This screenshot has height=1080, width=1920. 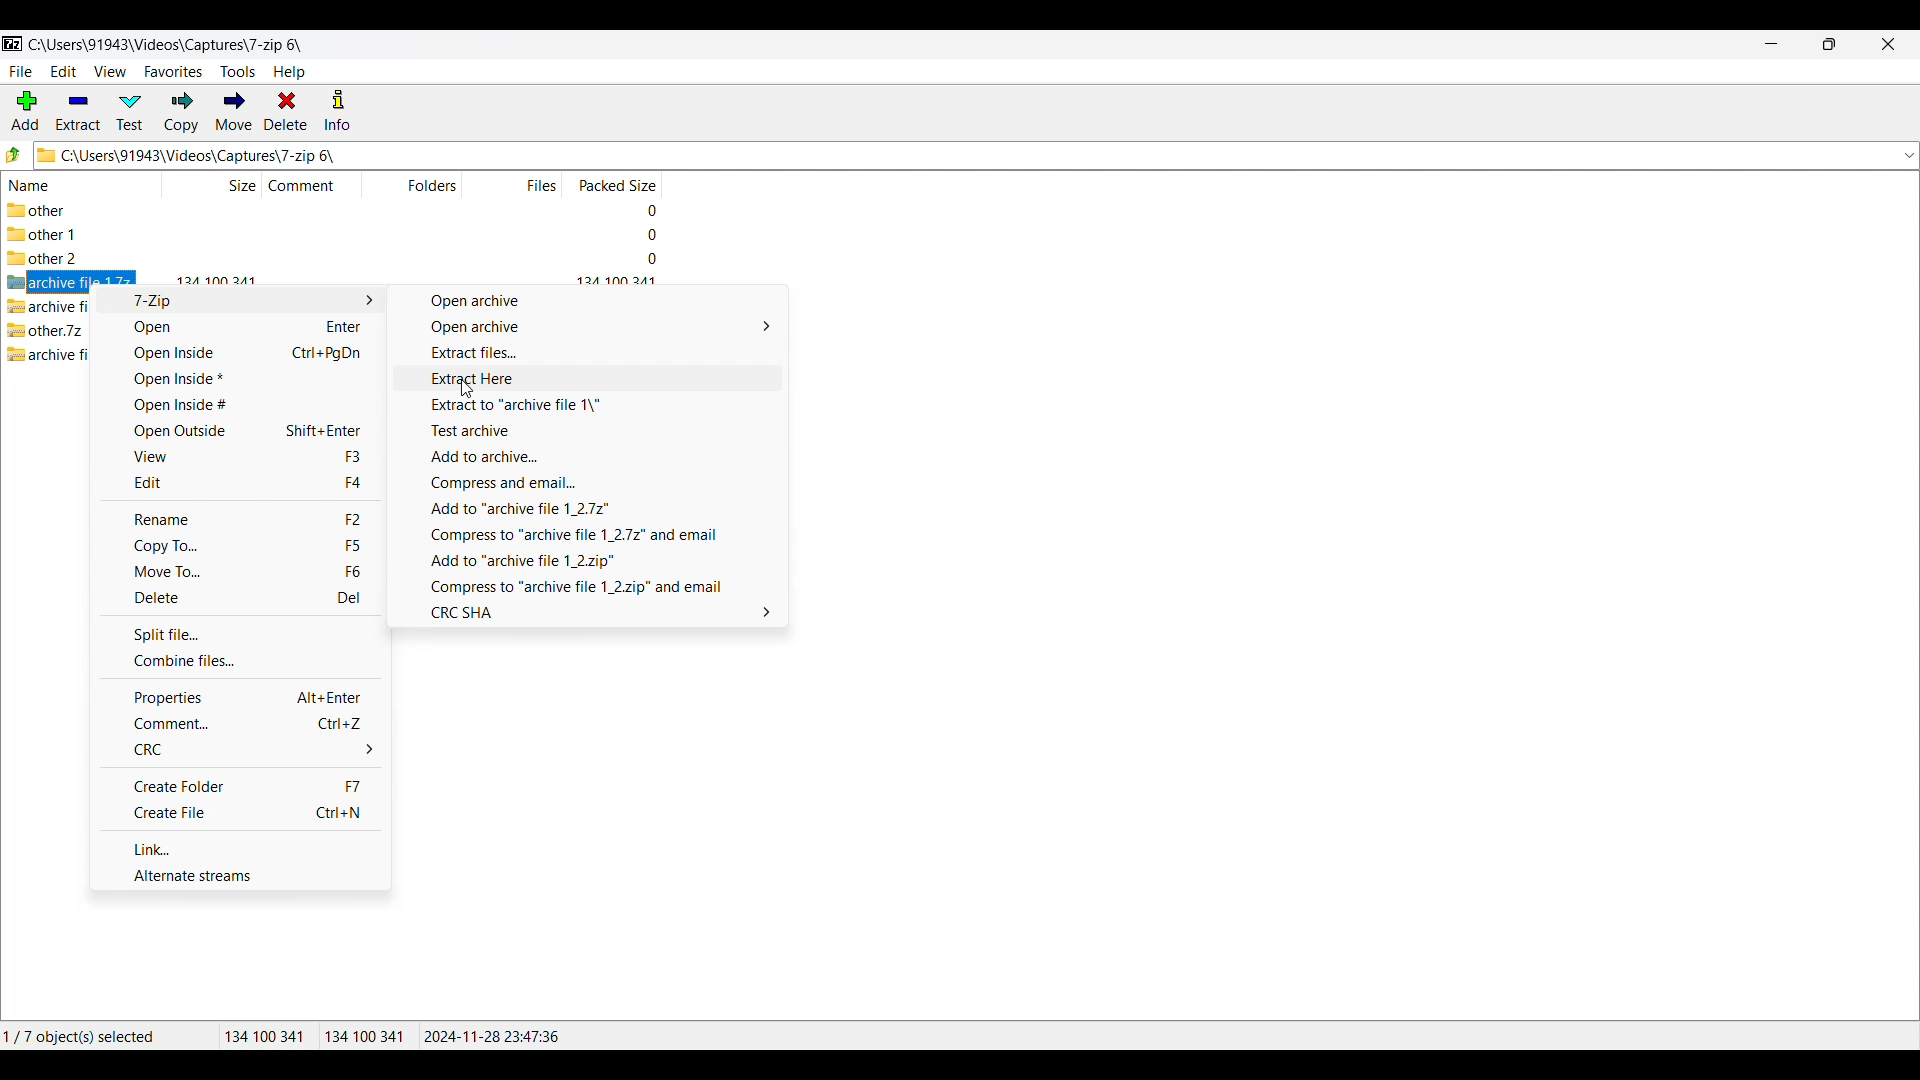 What do you see at coordinates (590, 405) in the screenshot?
I see `Extract to "archive file 1\"` at bounding box center [590, 405].